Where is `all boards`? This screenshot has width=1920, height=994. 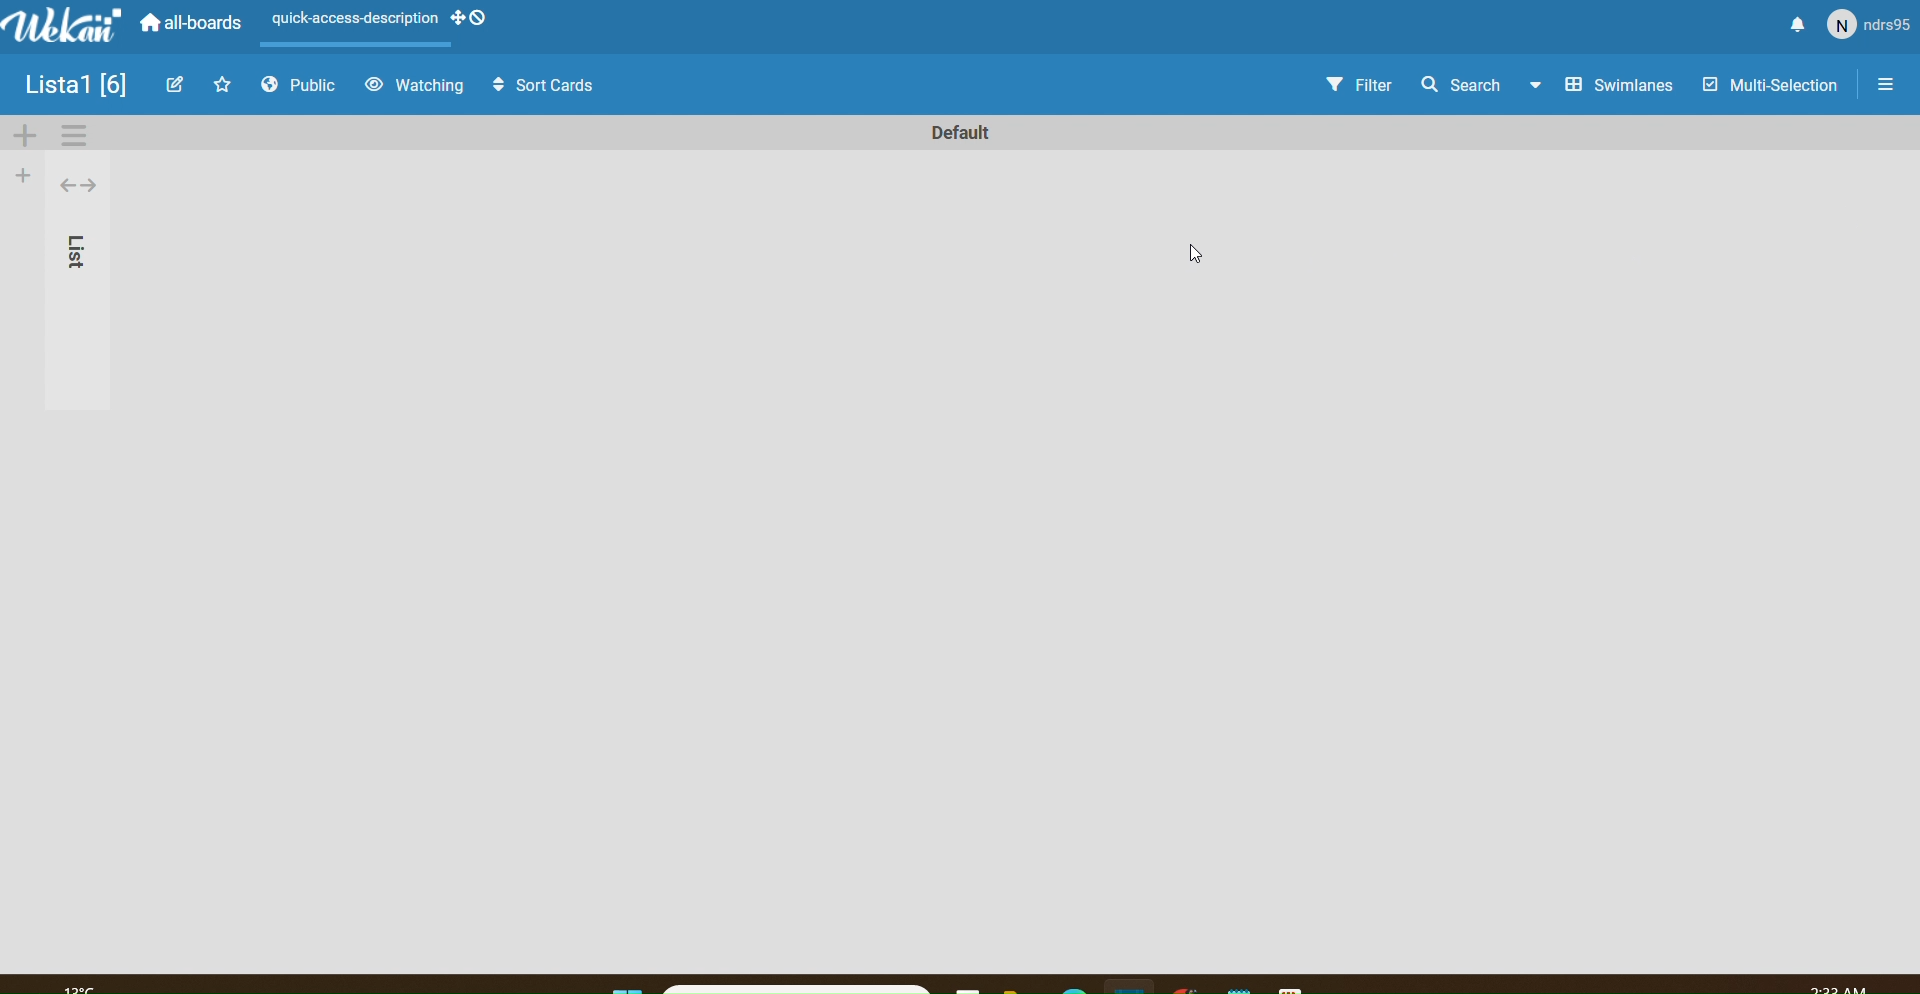
all boards is located at coordinates (187, 24).